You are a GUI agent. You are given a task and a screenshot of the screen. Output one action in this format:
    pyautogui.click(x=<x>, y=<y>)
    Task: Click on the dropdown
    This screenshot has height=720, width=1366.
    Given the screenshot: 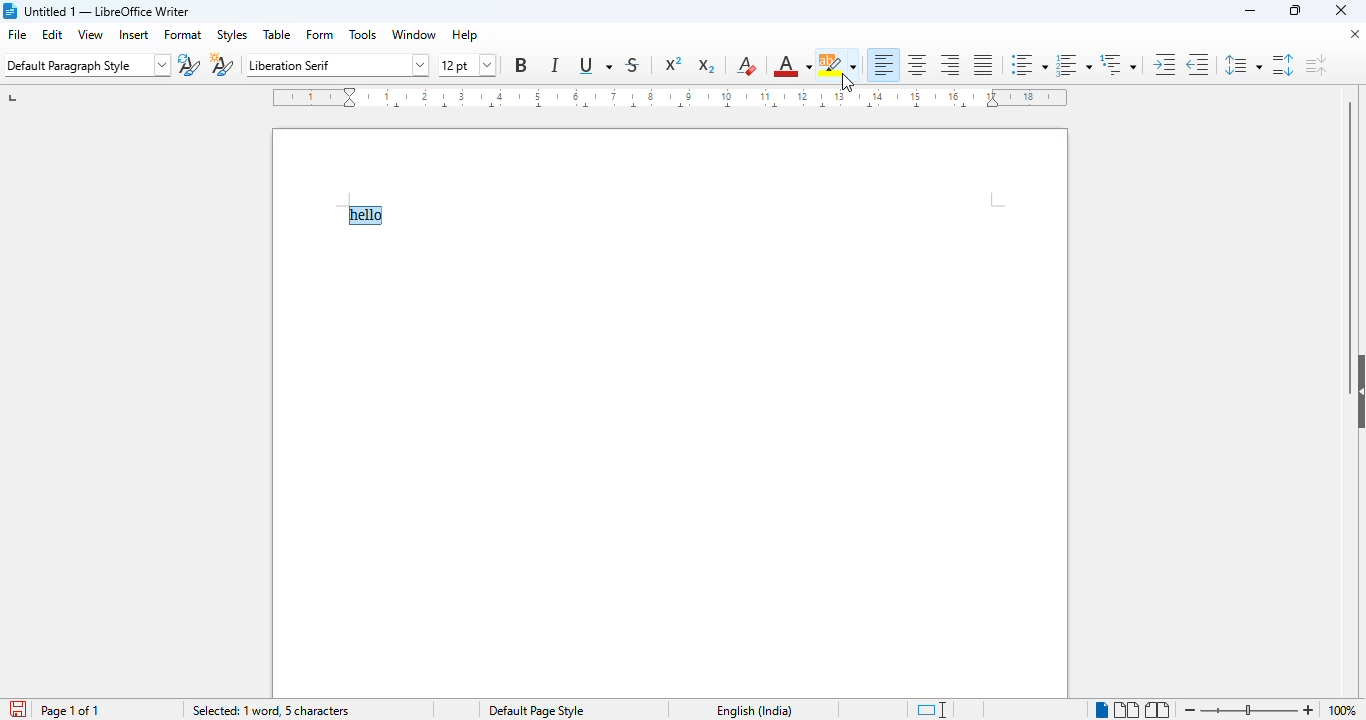 What is the action you would take?
    pyautogui.click(x=424, y=64)
    